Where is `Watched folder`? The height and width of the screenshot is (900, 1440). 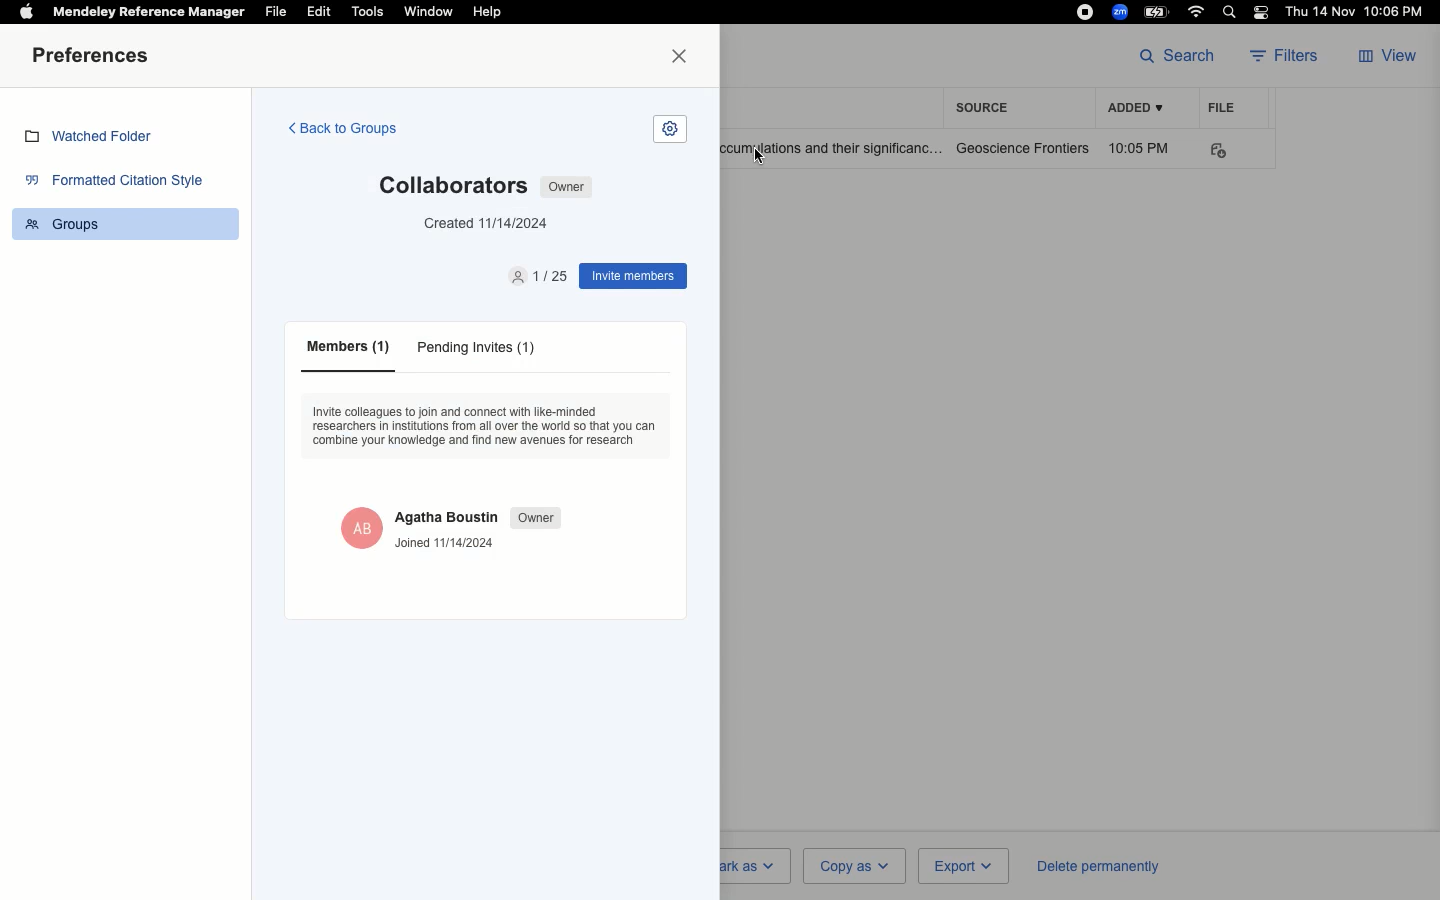 Watched folder is located at coordinates (95, 137).